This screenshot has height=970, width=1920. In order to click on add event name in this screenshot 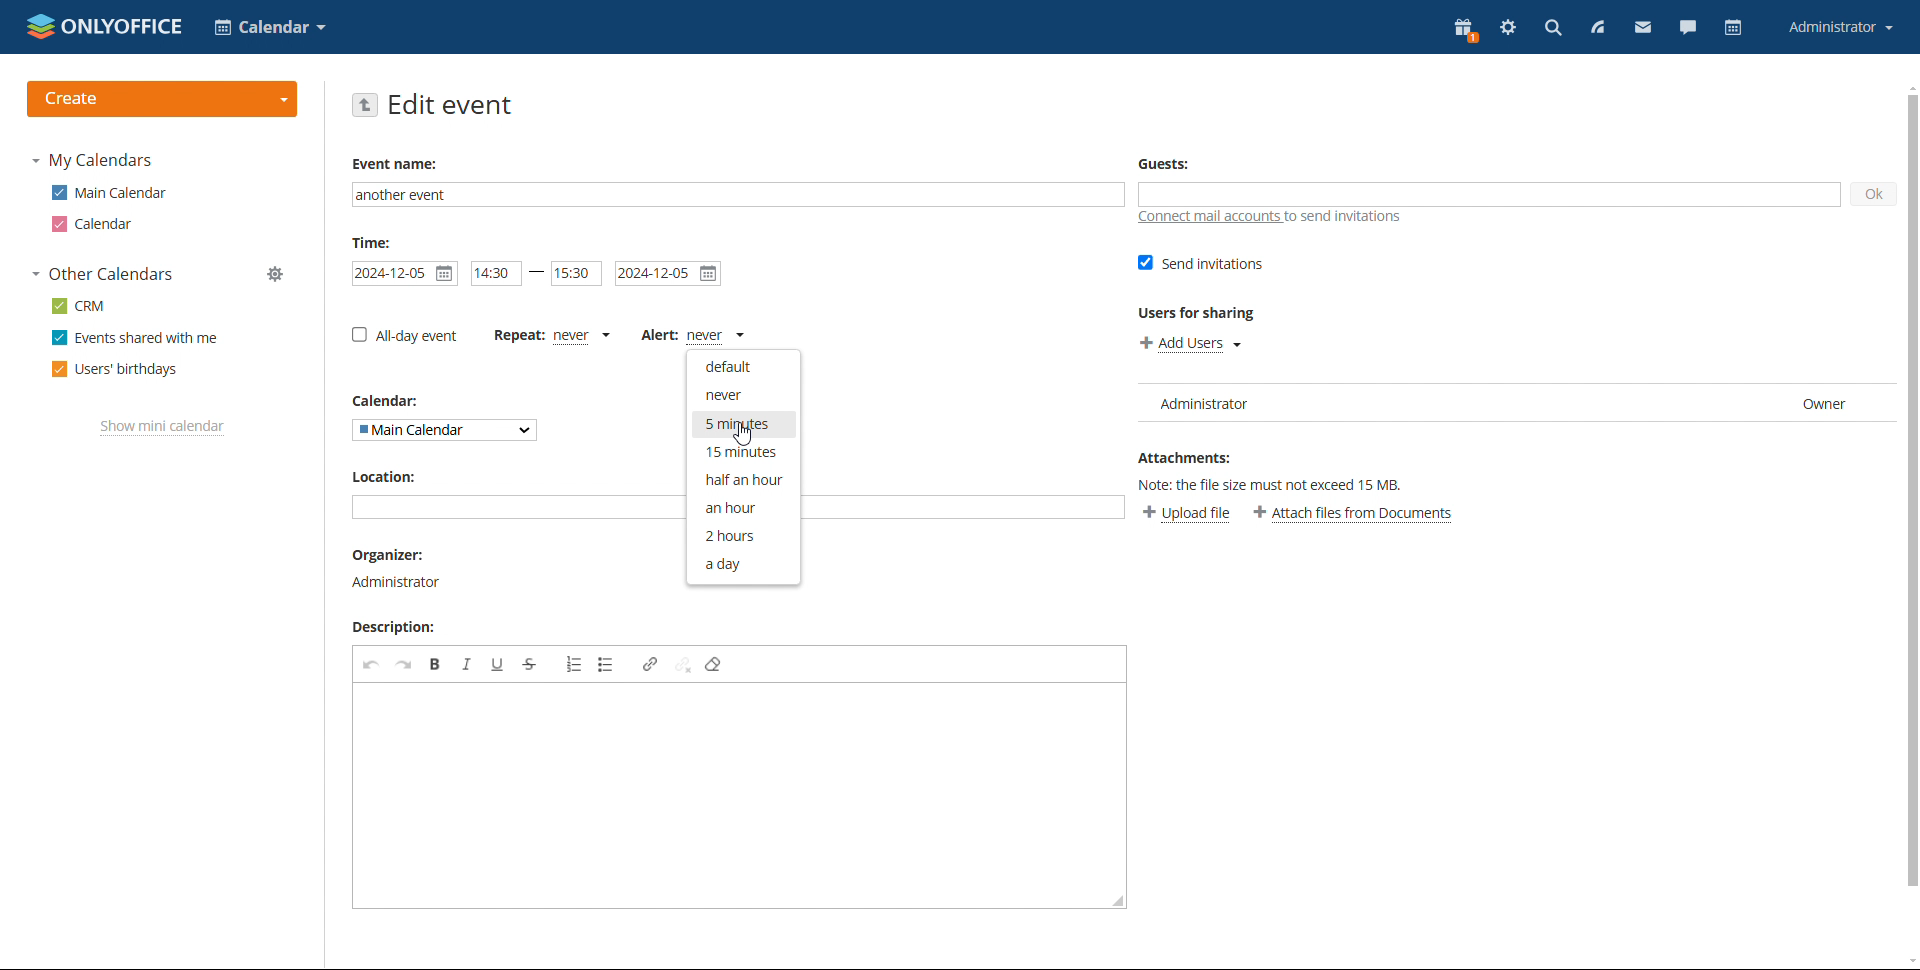, I will do `click(738, 195)`.